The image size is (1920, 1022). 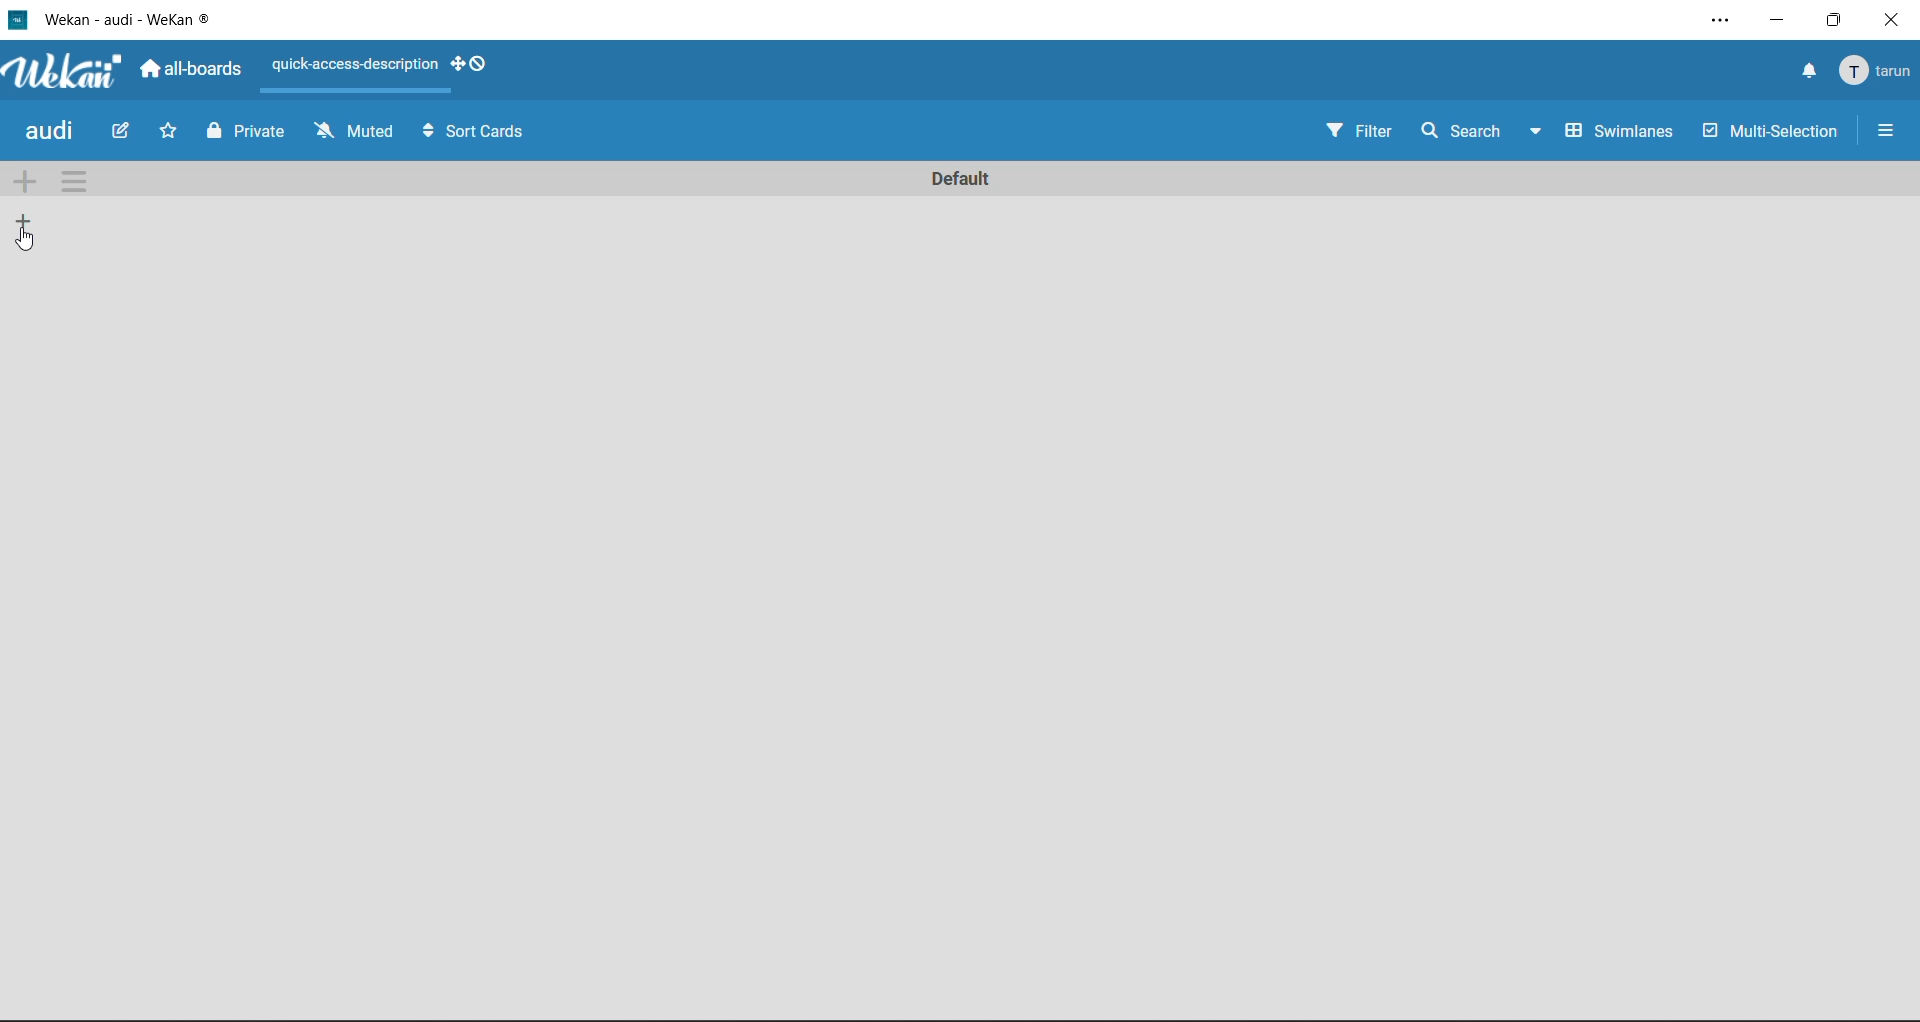 I want to click on Wekan - audi - WeKan, so click(x=125, y=18).